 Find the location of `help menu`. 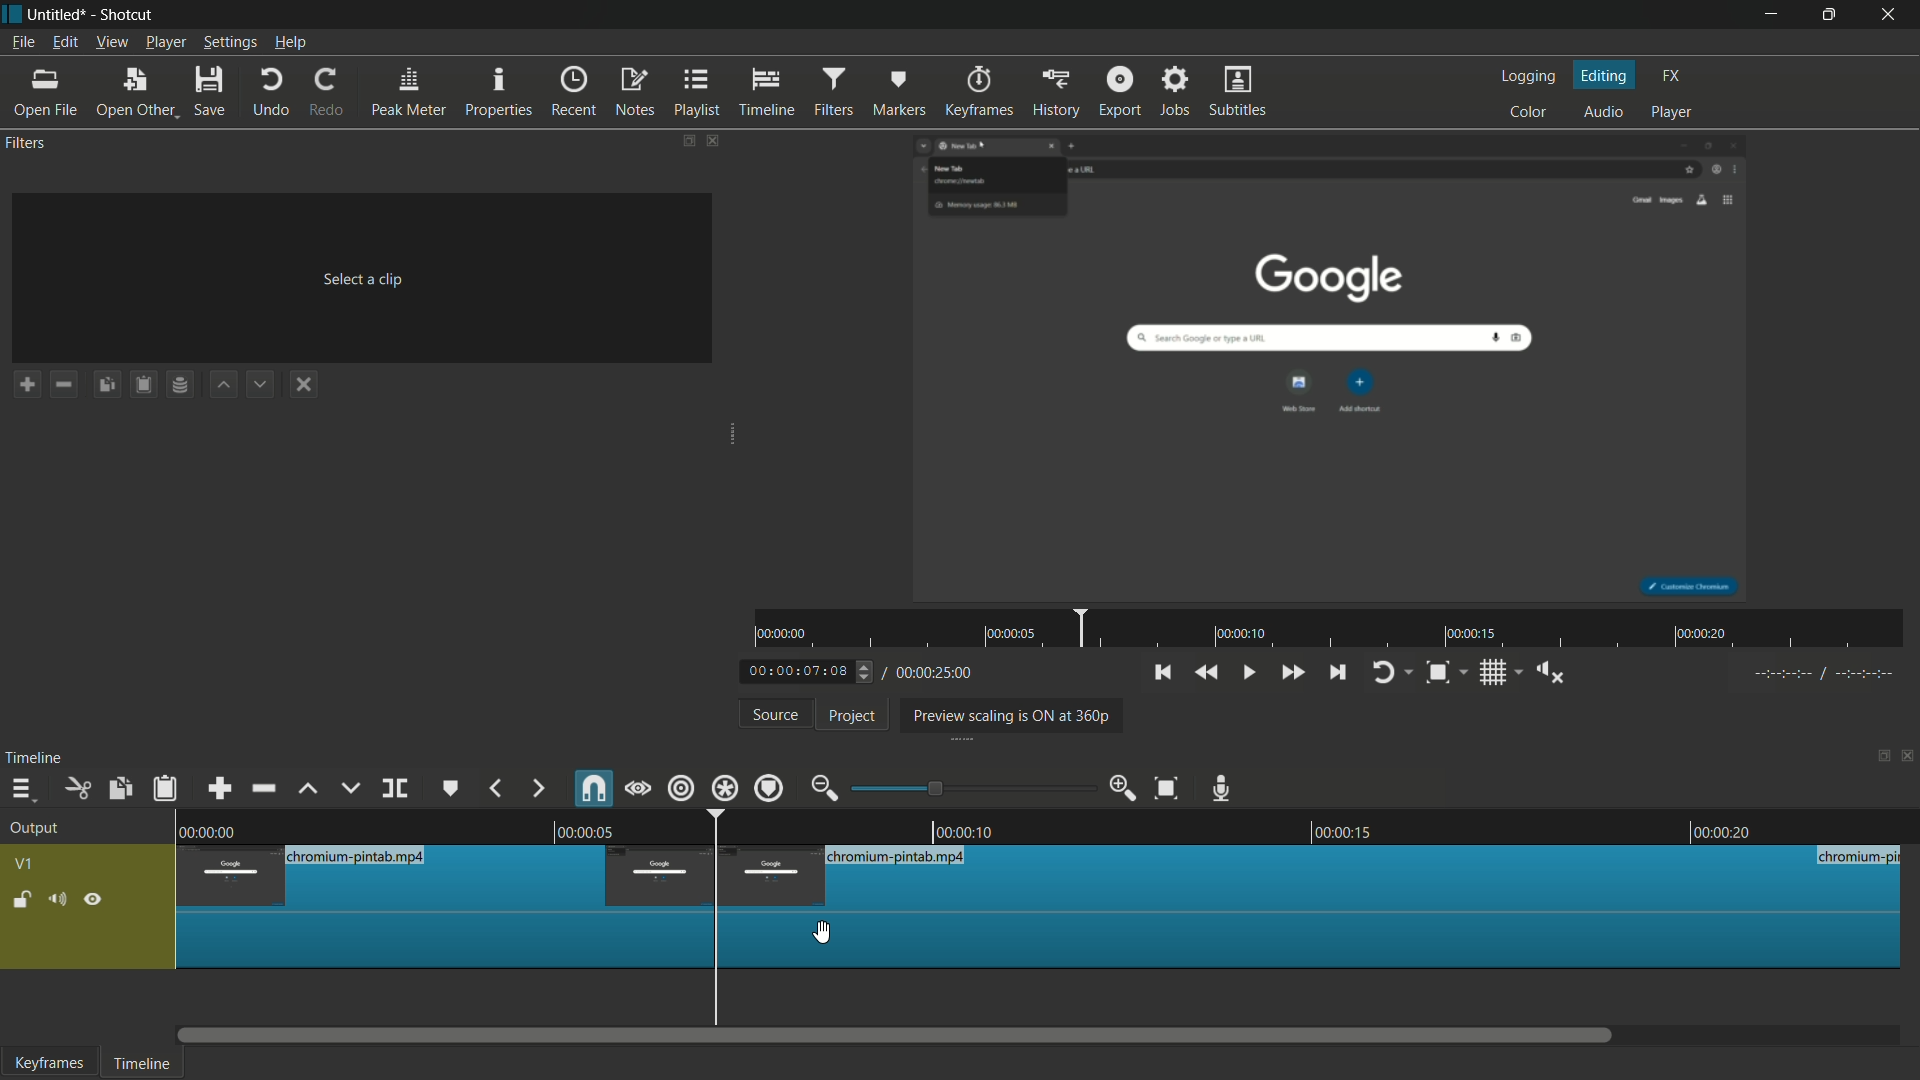

help menu is located at coordinates (292, 43).